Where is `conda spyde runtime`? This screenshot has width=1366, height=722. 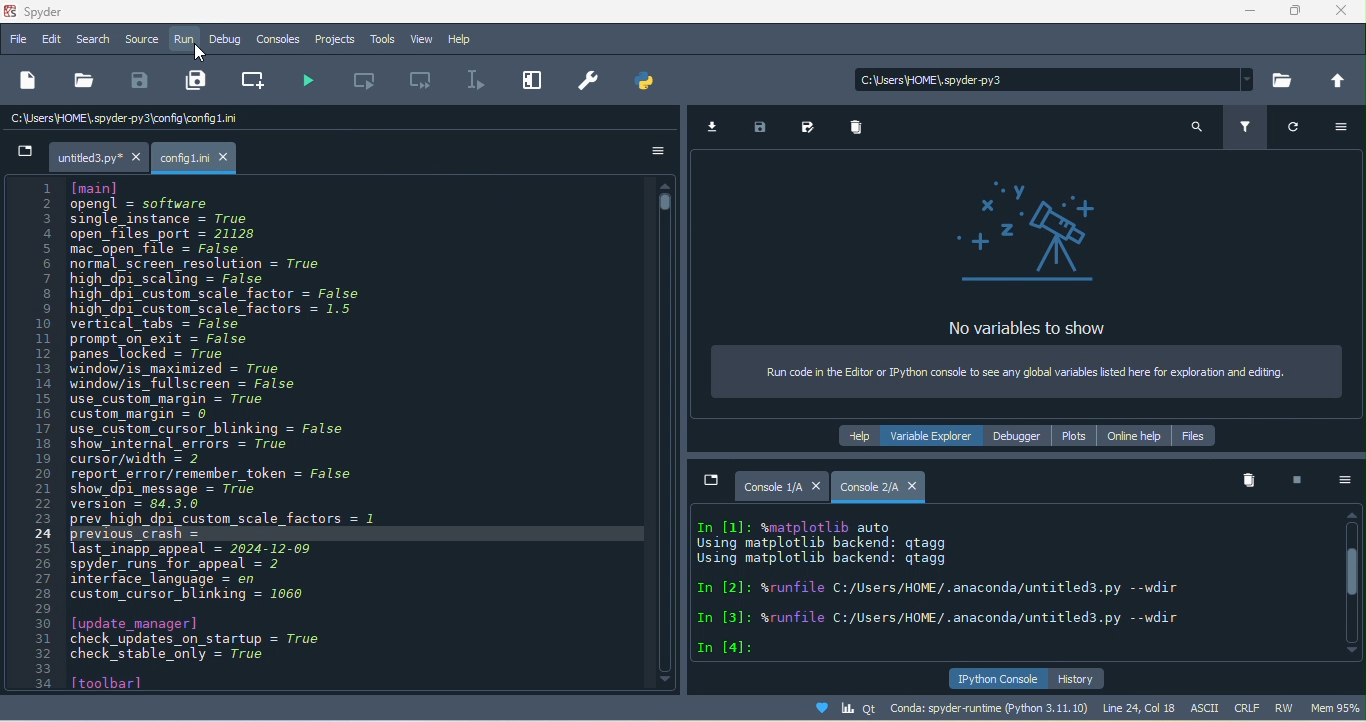 conda spyde runtime is located at coordinates (943, 710).